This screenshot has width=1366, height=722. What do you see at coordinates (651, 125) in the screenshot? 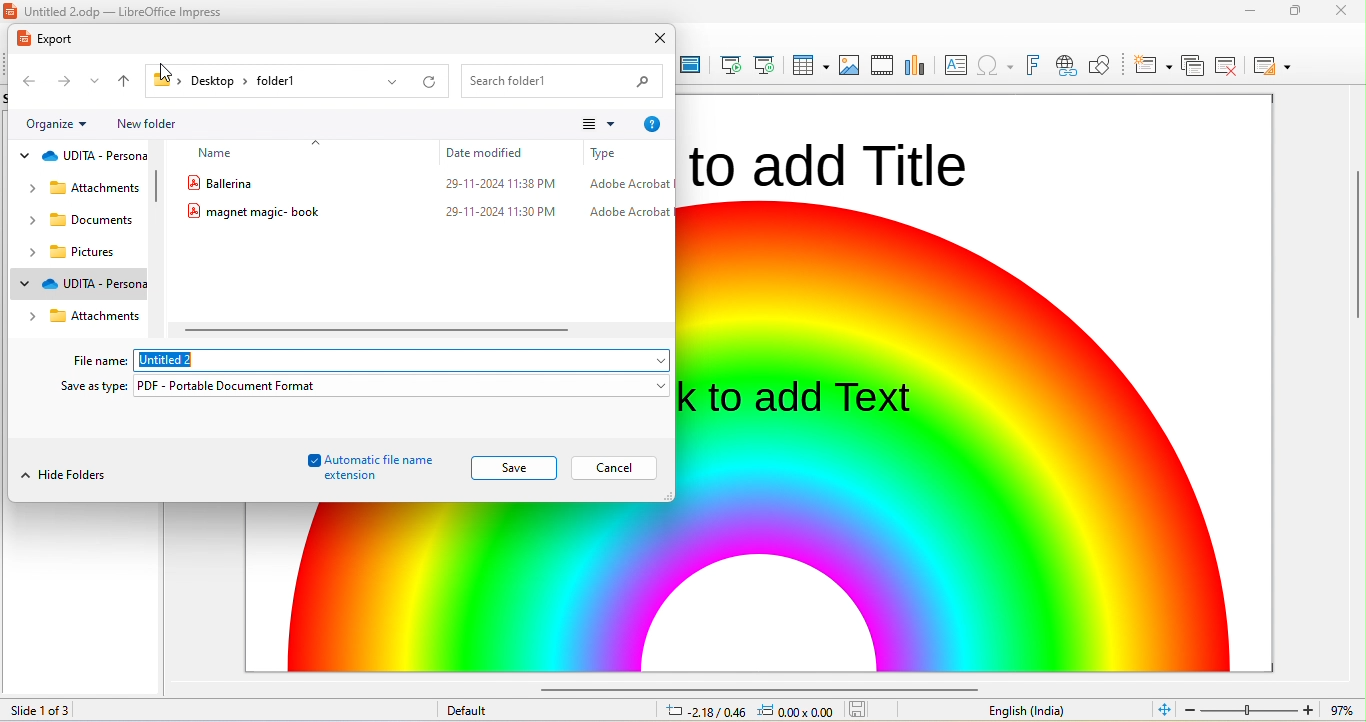
I see `get help` at bounding box center [651, 125].